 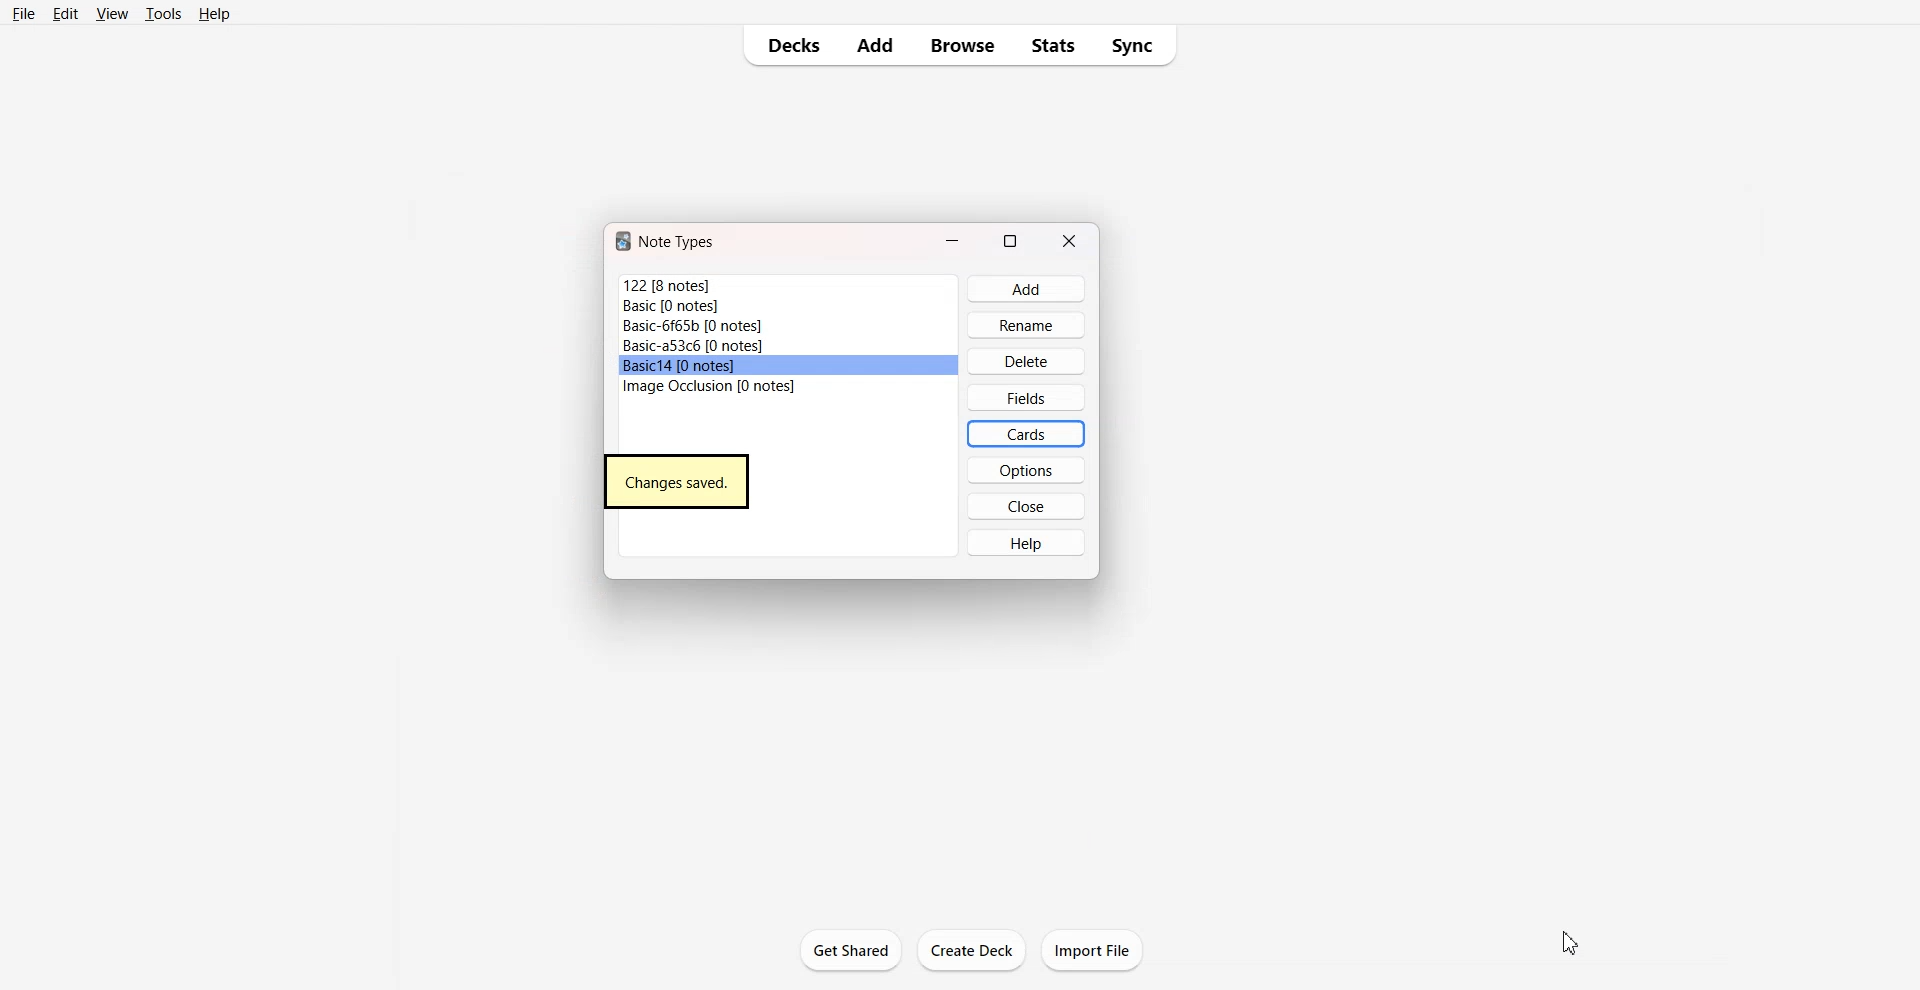 I want to click on Text, so click(x=679, y=242).